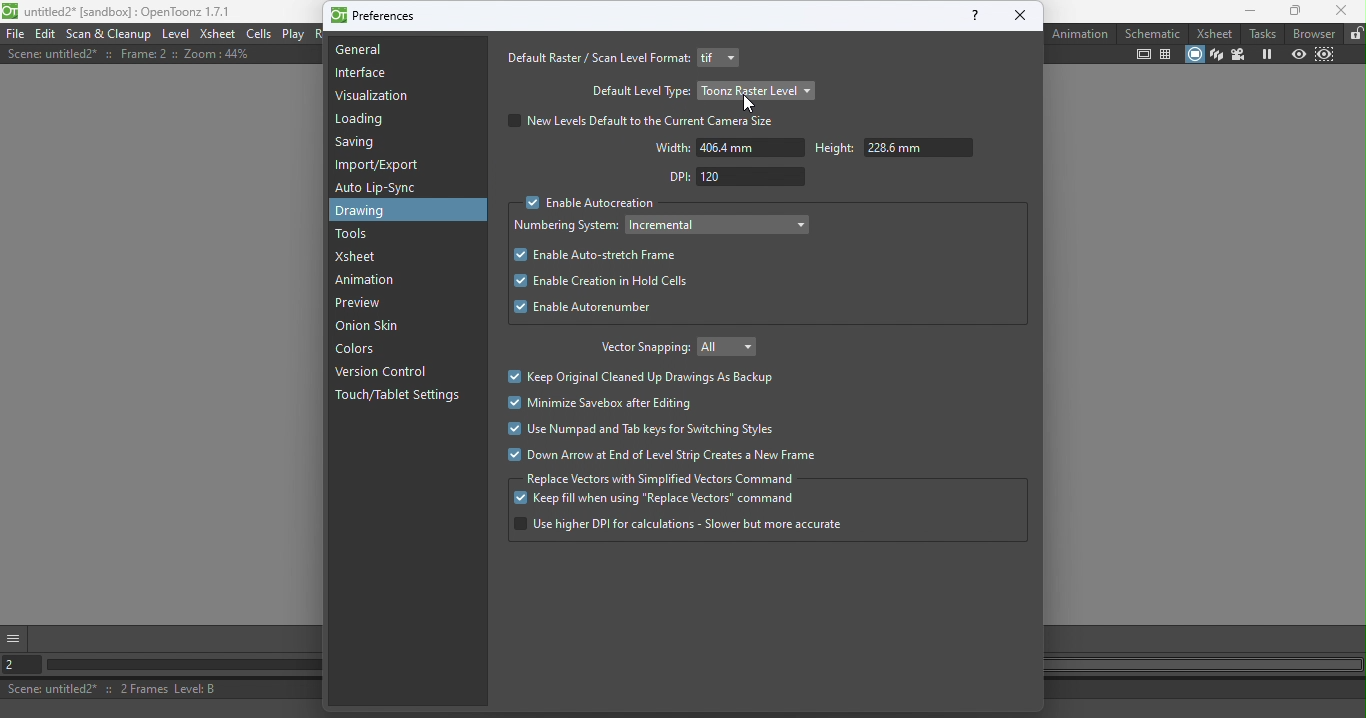 The image size is (1366, 718). Describe the element at coordinates (594, 255) in the screenshot. I see `Enable auto search frame` at that location.